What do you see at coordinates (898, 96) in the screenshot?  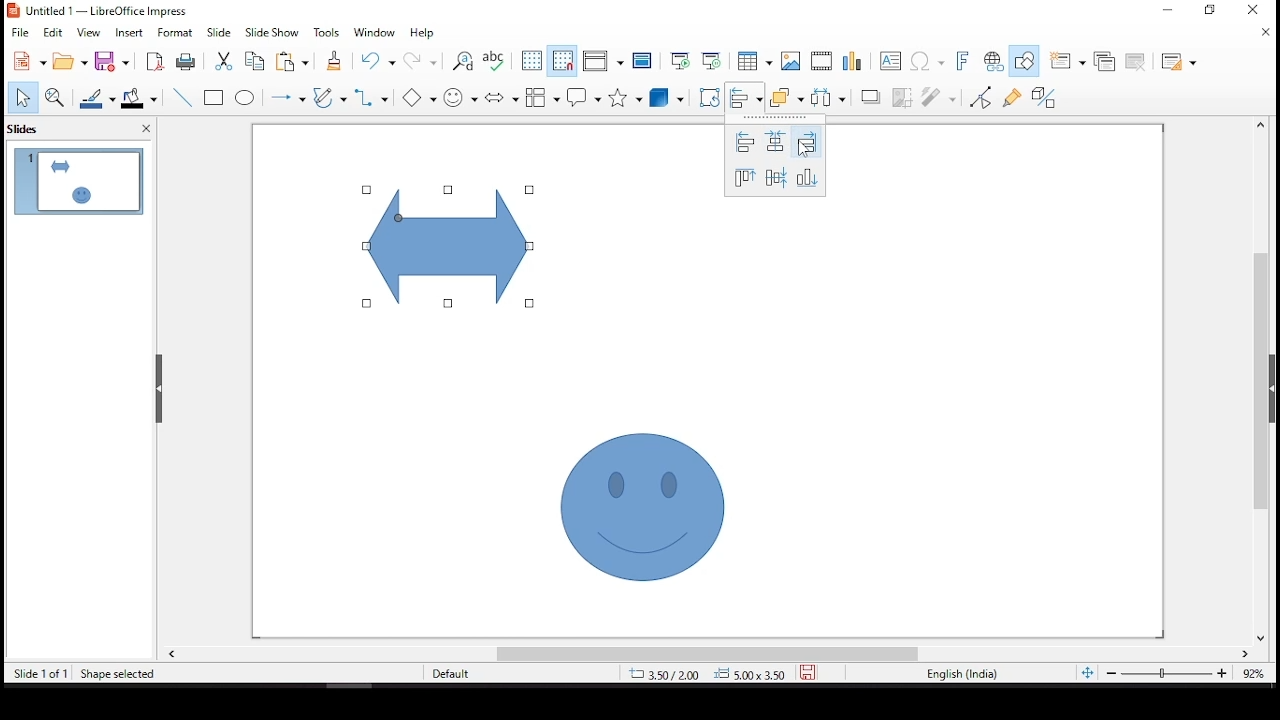 I see `crop image` at bounding box center [898, 96].